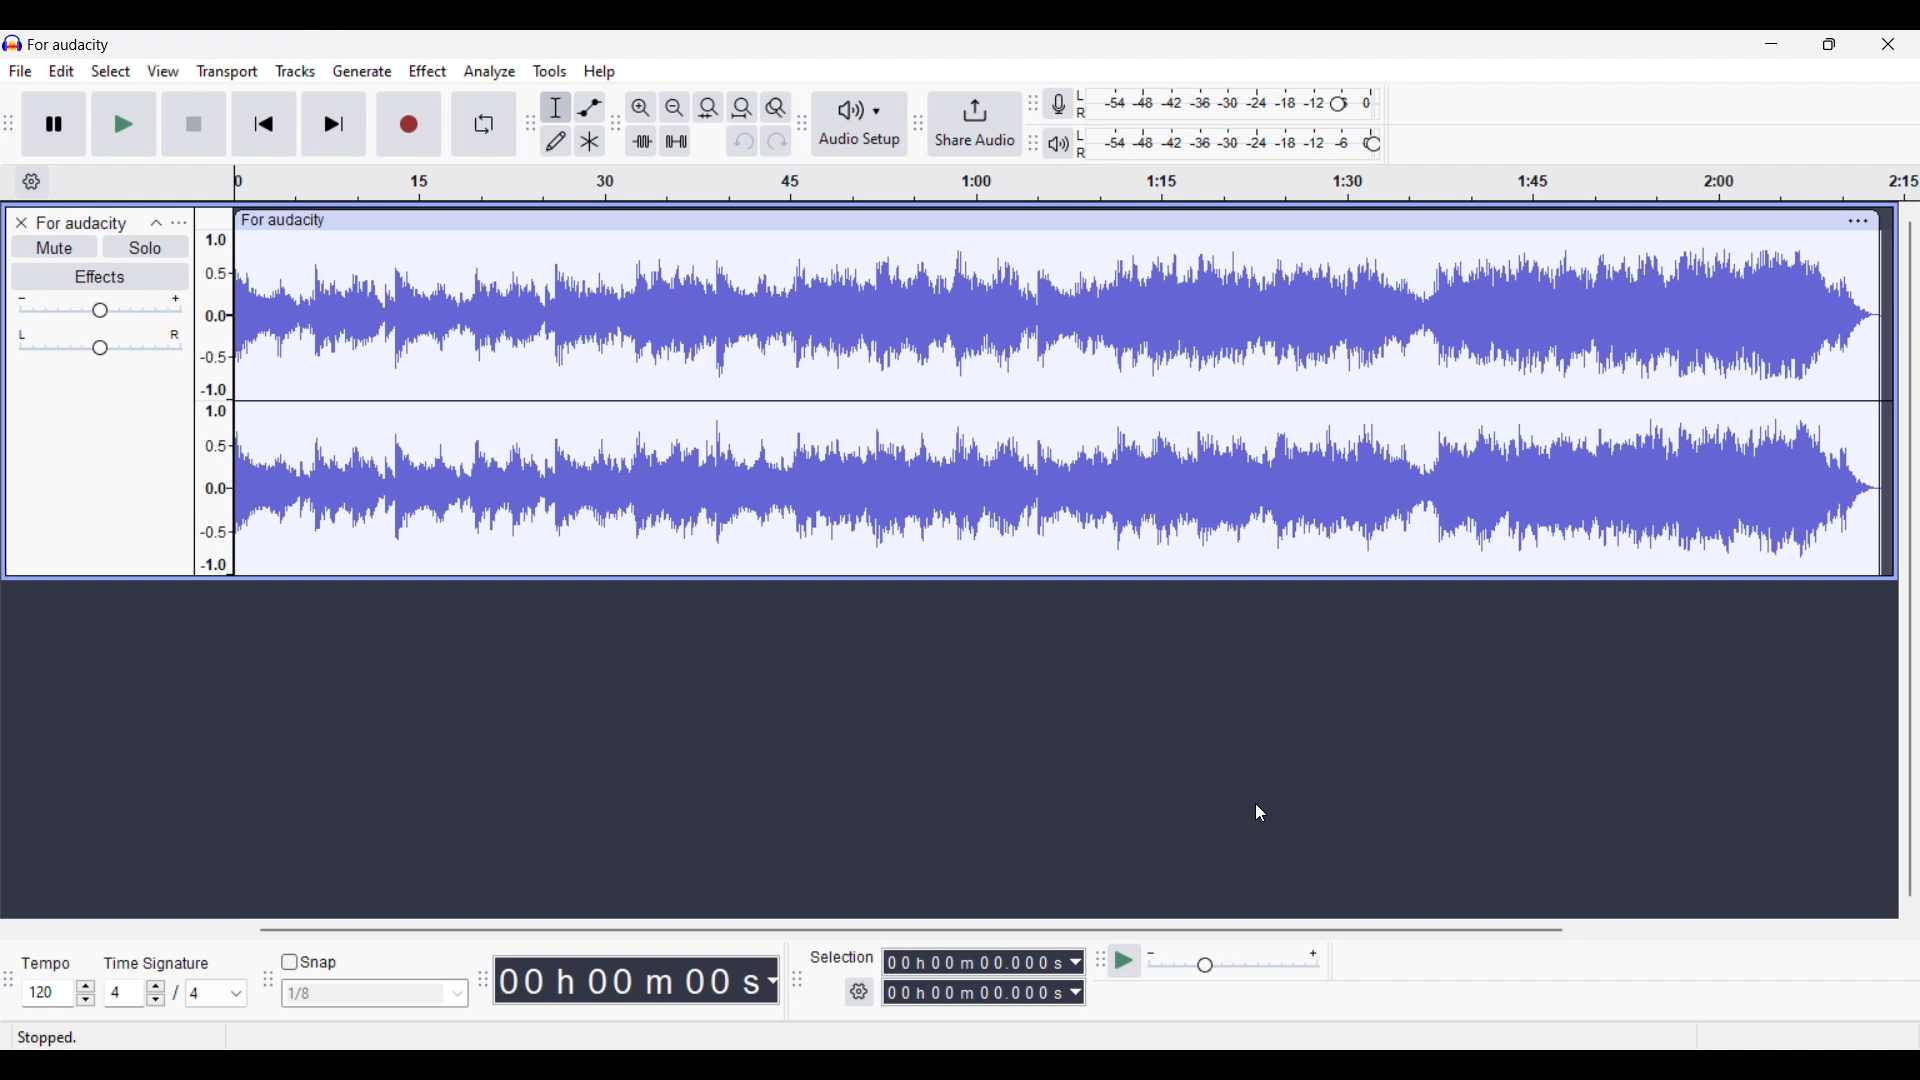  What do you see at coordinates (69, 45) in the screenshot?
I see `Current project name` at bounding box center [69, 45].